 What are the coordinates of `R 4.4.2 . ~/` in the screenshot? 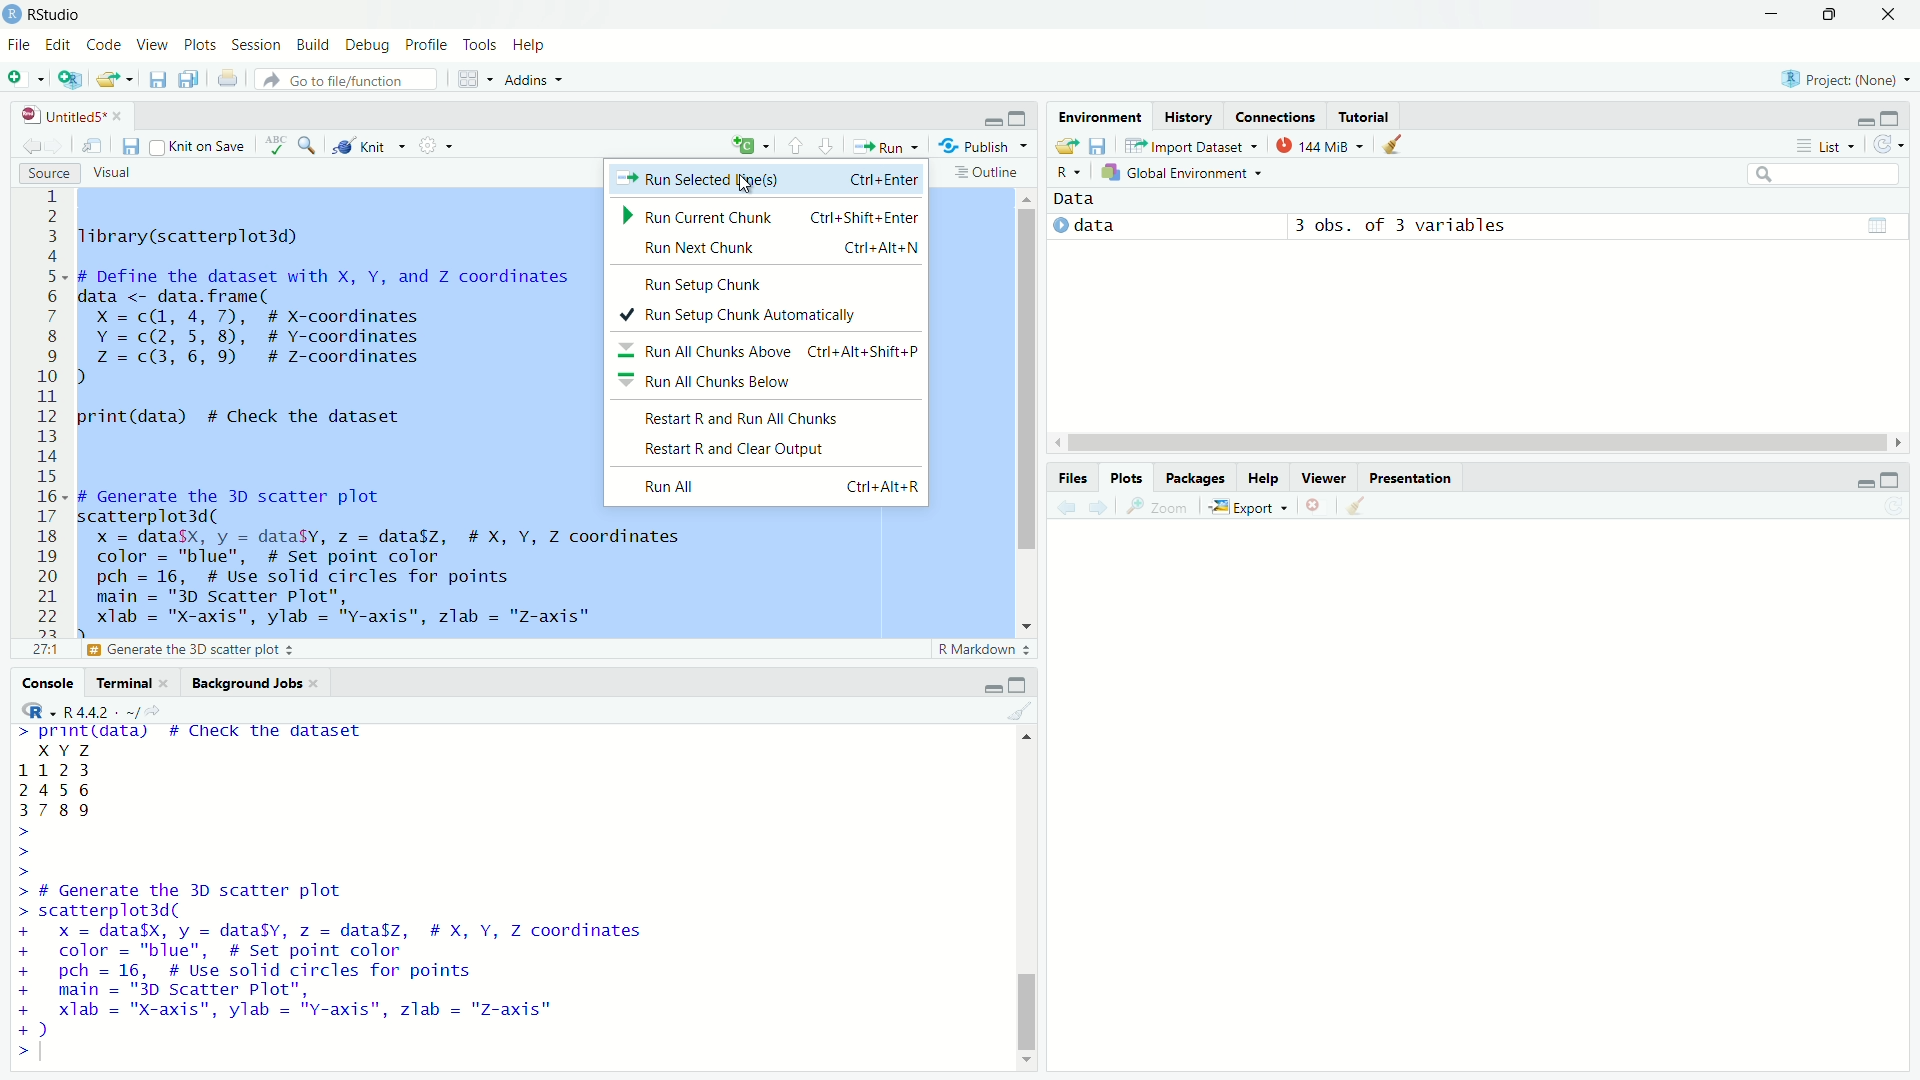 It's located at (102, 712).